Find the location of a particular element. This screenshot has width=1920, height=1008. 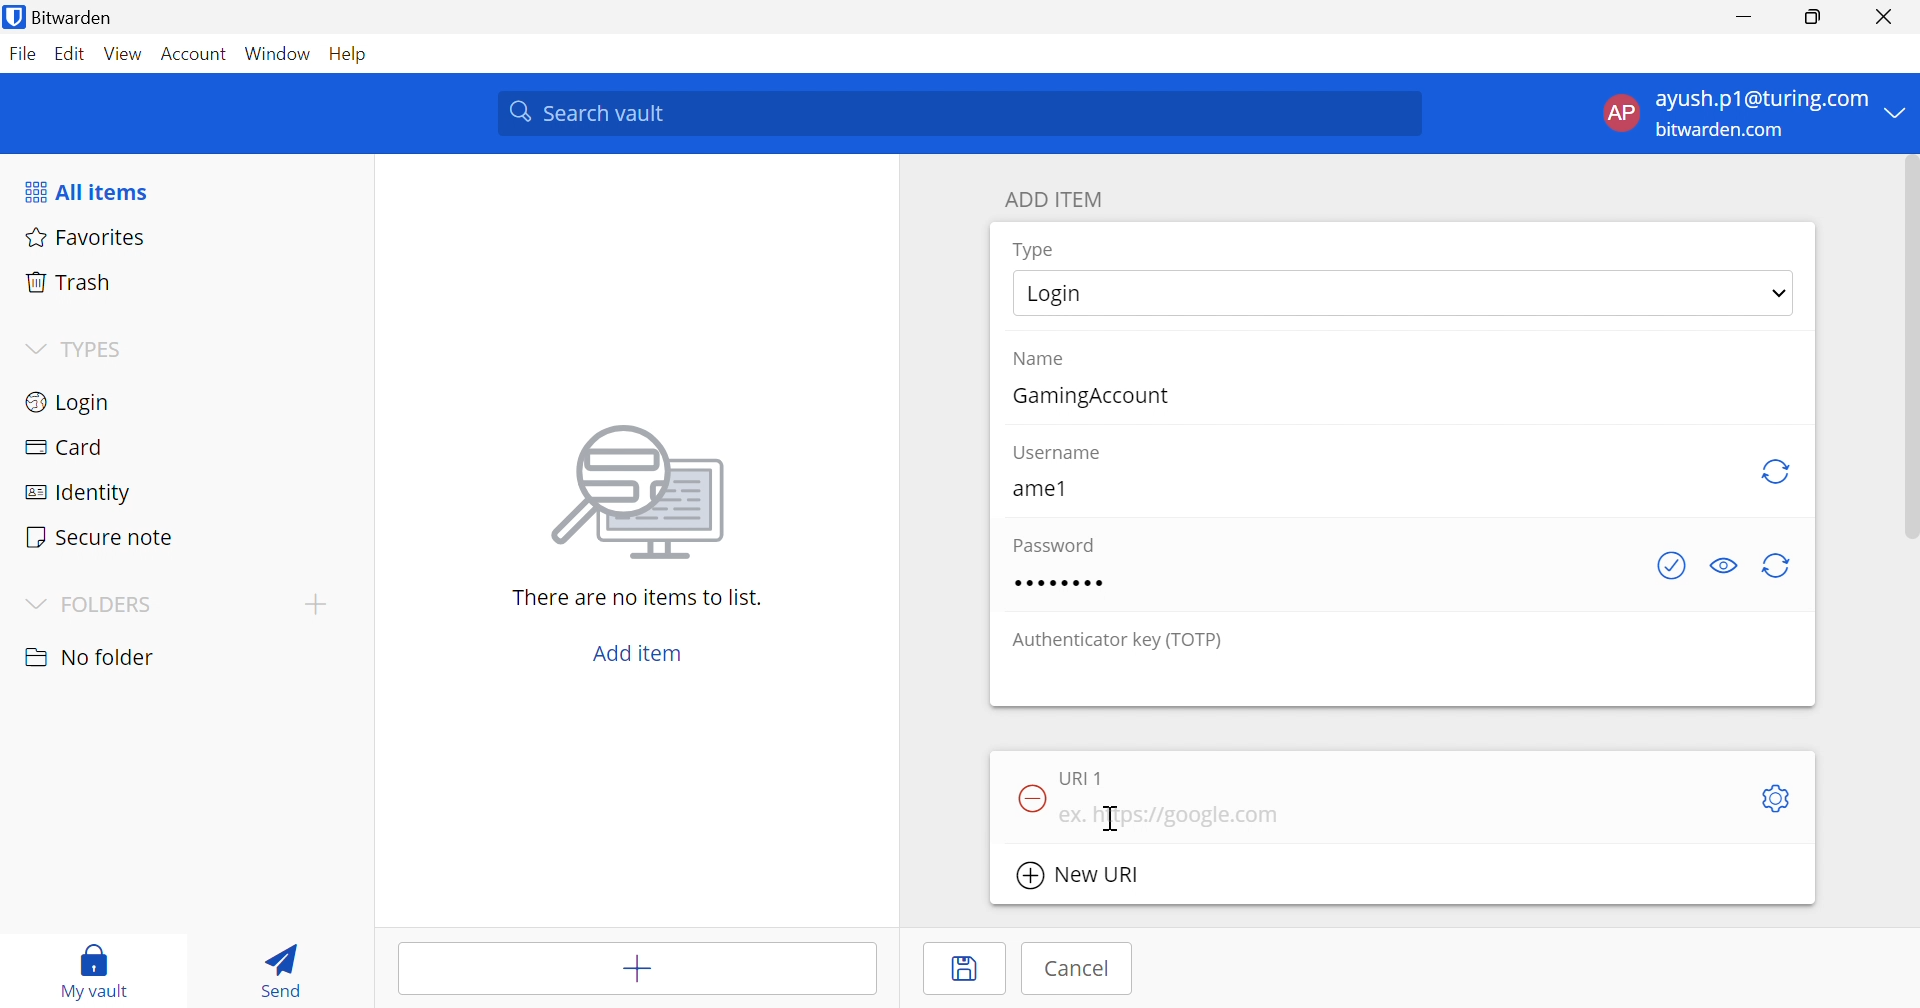

ame1 is located at coordinates (1037, 488).